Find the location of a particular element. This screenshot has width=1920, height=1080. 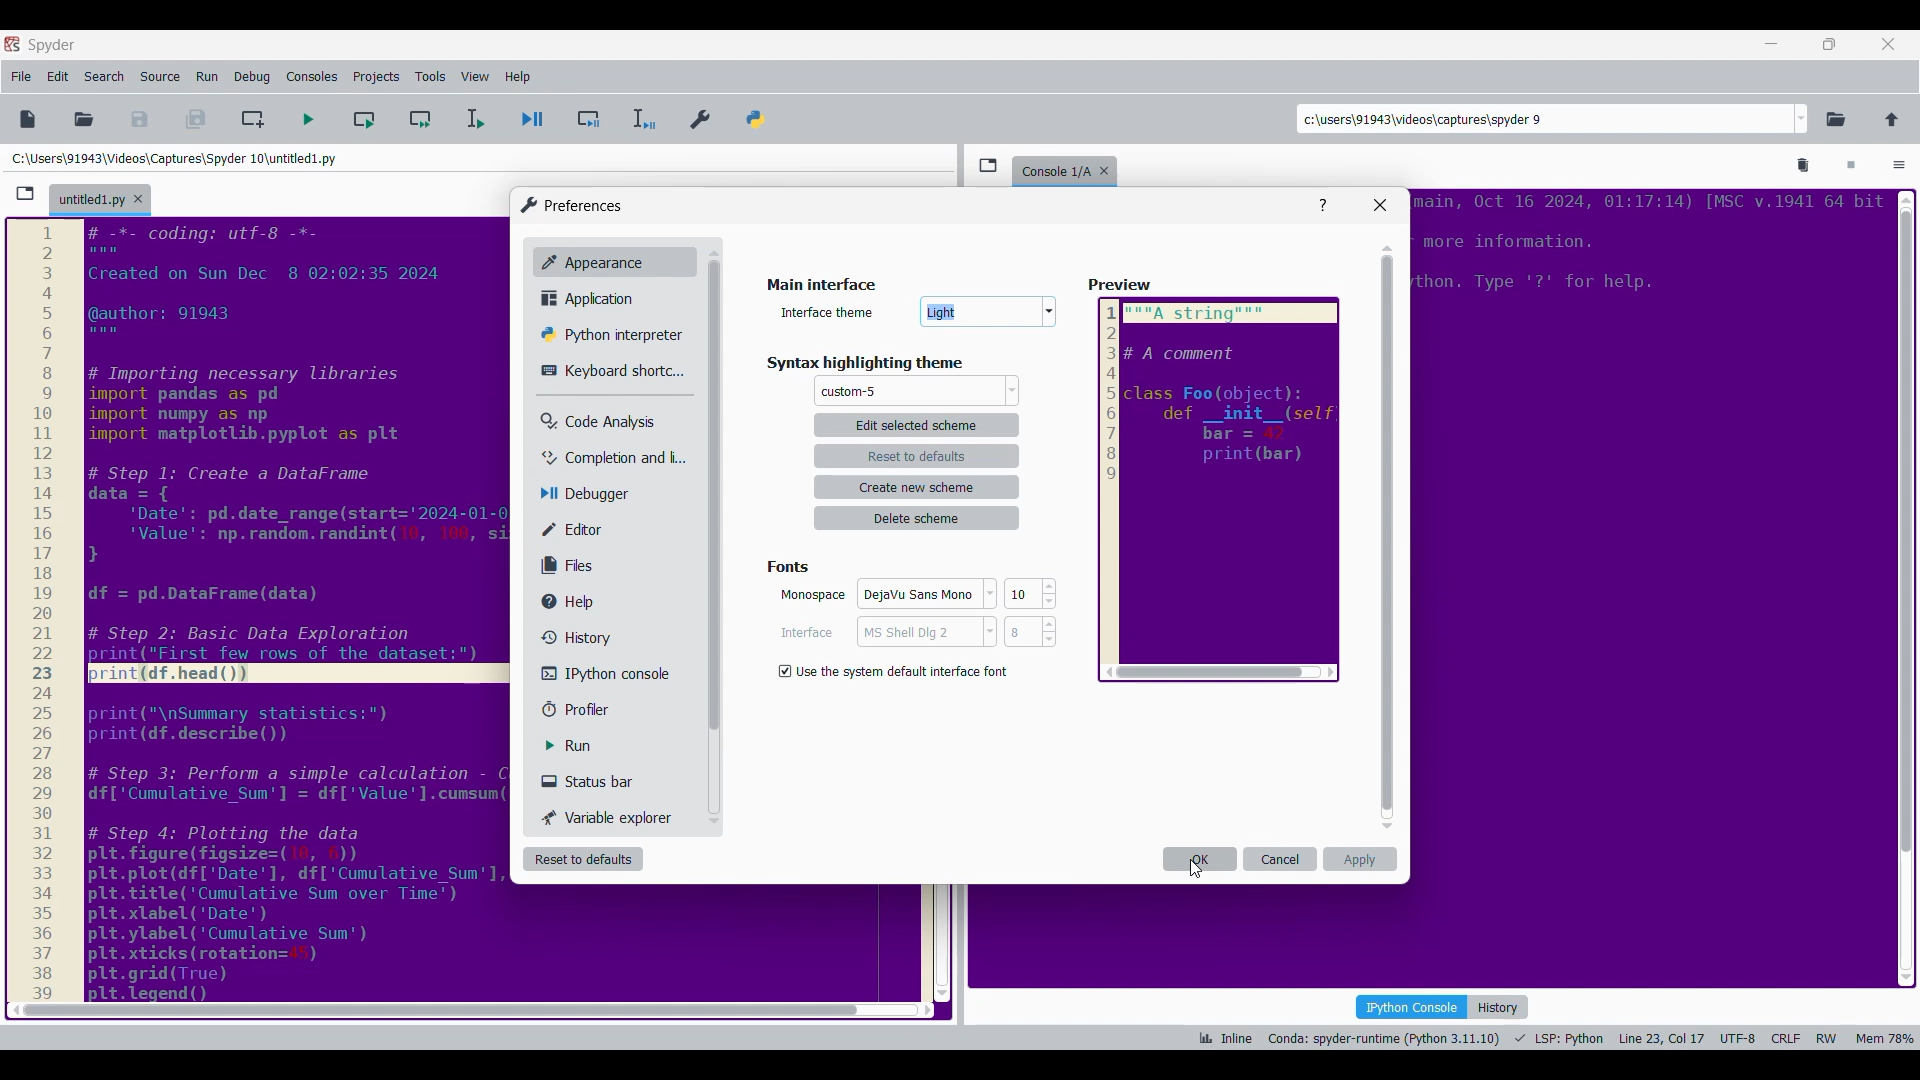

Indicates text box for scheme name is located at coordinates (829, 311).